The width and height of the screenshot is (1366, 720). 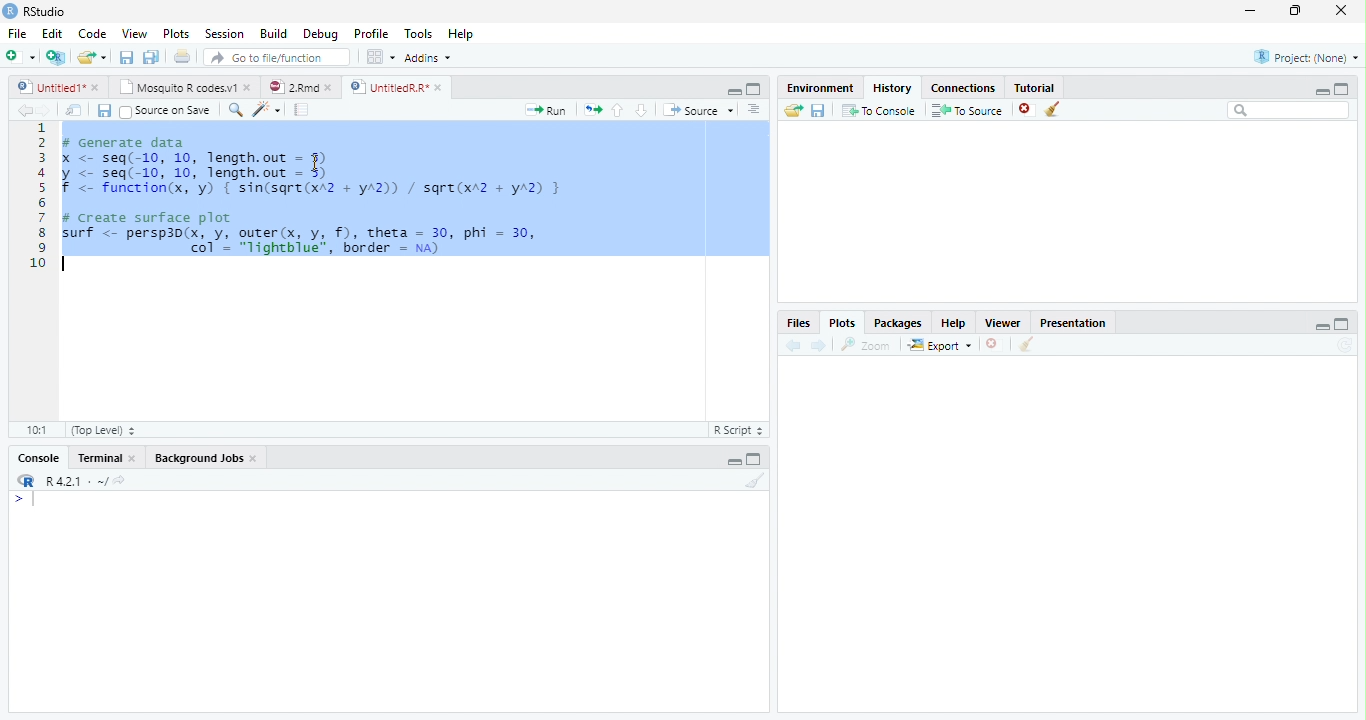 I want to click on Run, so click(x=544, y=110).